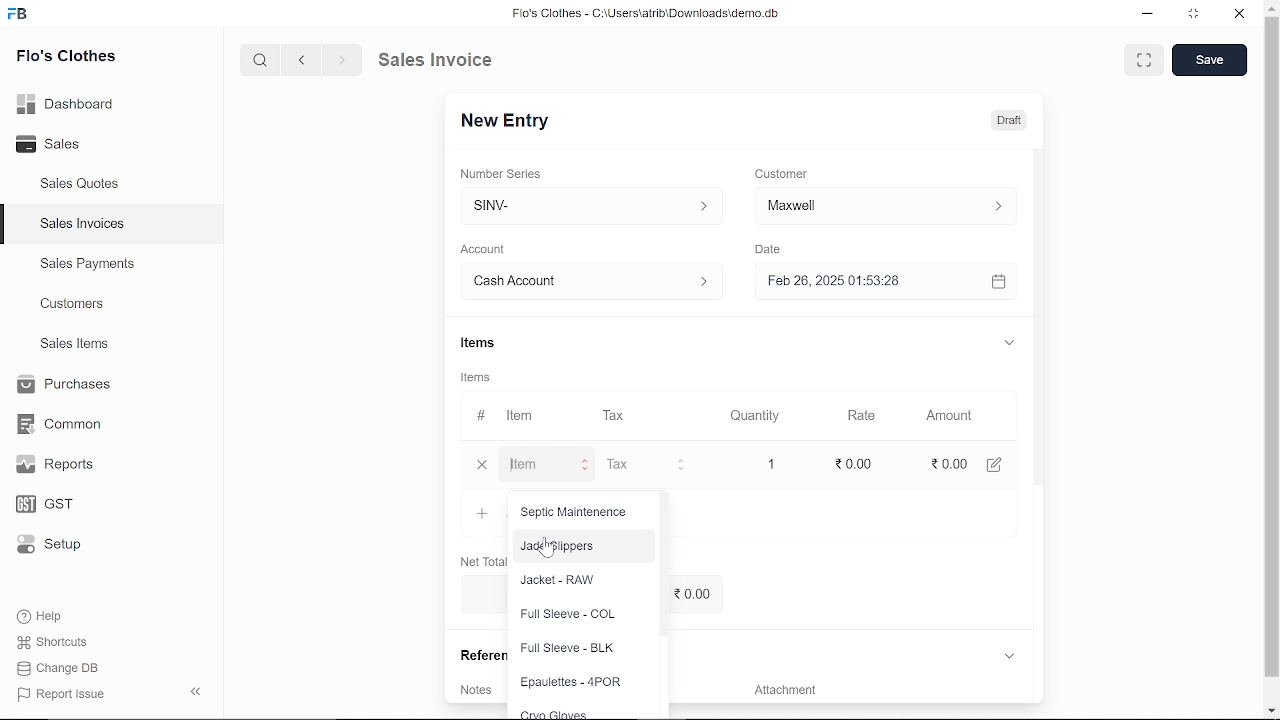  What do you see at coordinates (662, 15) in the screenshot?
I see `Flo's Clothes - C:\UsersatribiDownloads\demo.do` at bounding box center [662, 15].